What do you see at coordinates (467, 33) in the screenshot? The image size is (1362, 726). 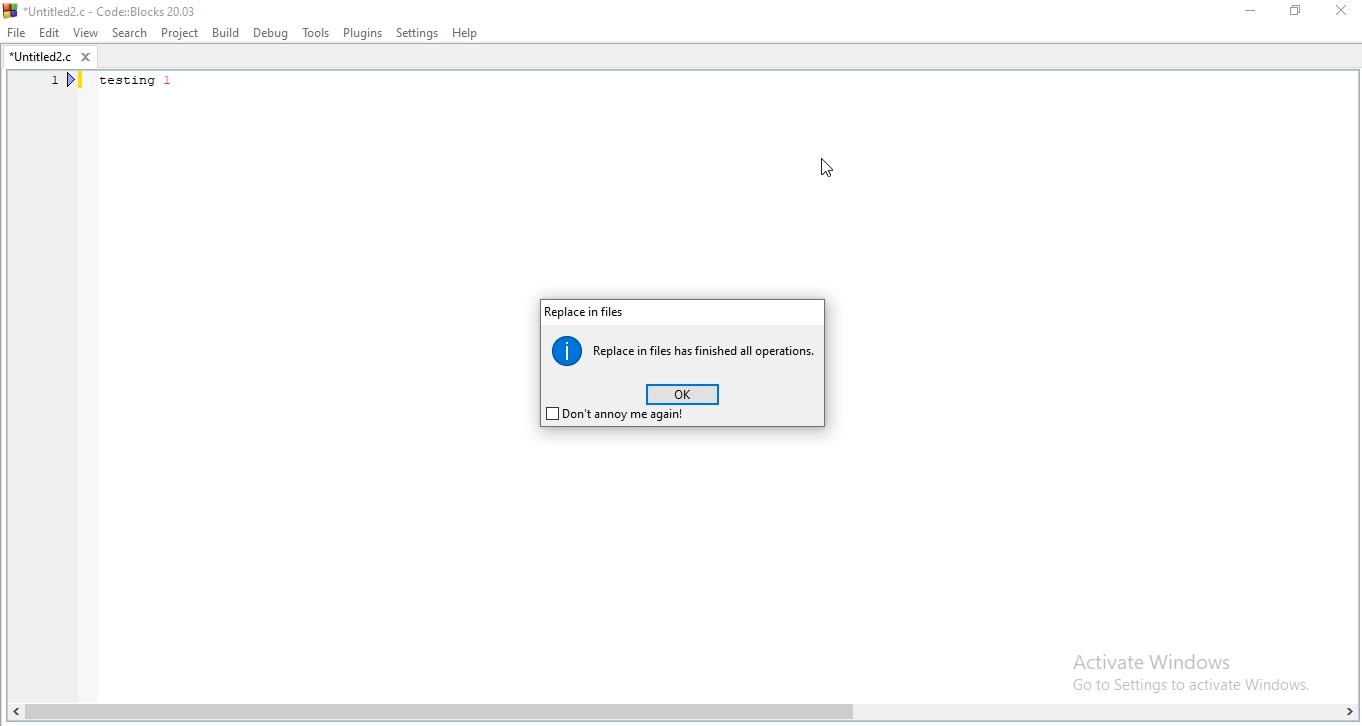 I see `Help` at bounding box center [467, 33].